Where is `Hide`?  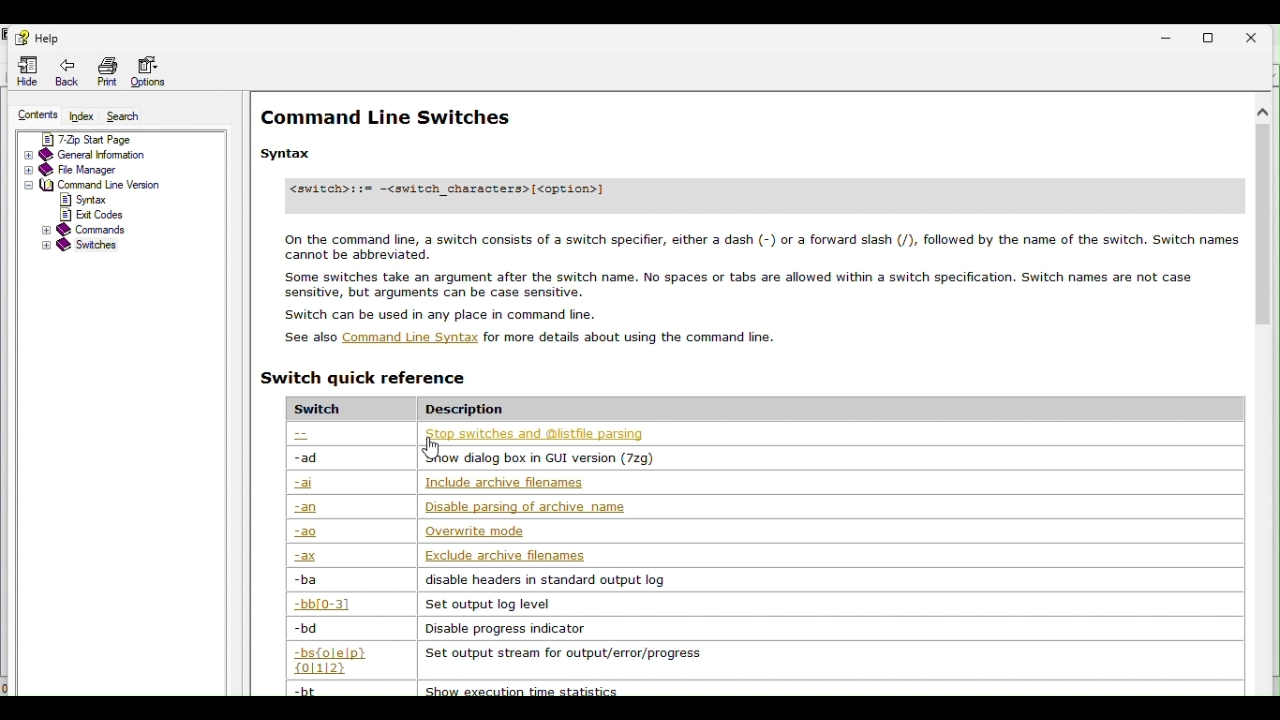 Hide is located at coordinates (24, 70).